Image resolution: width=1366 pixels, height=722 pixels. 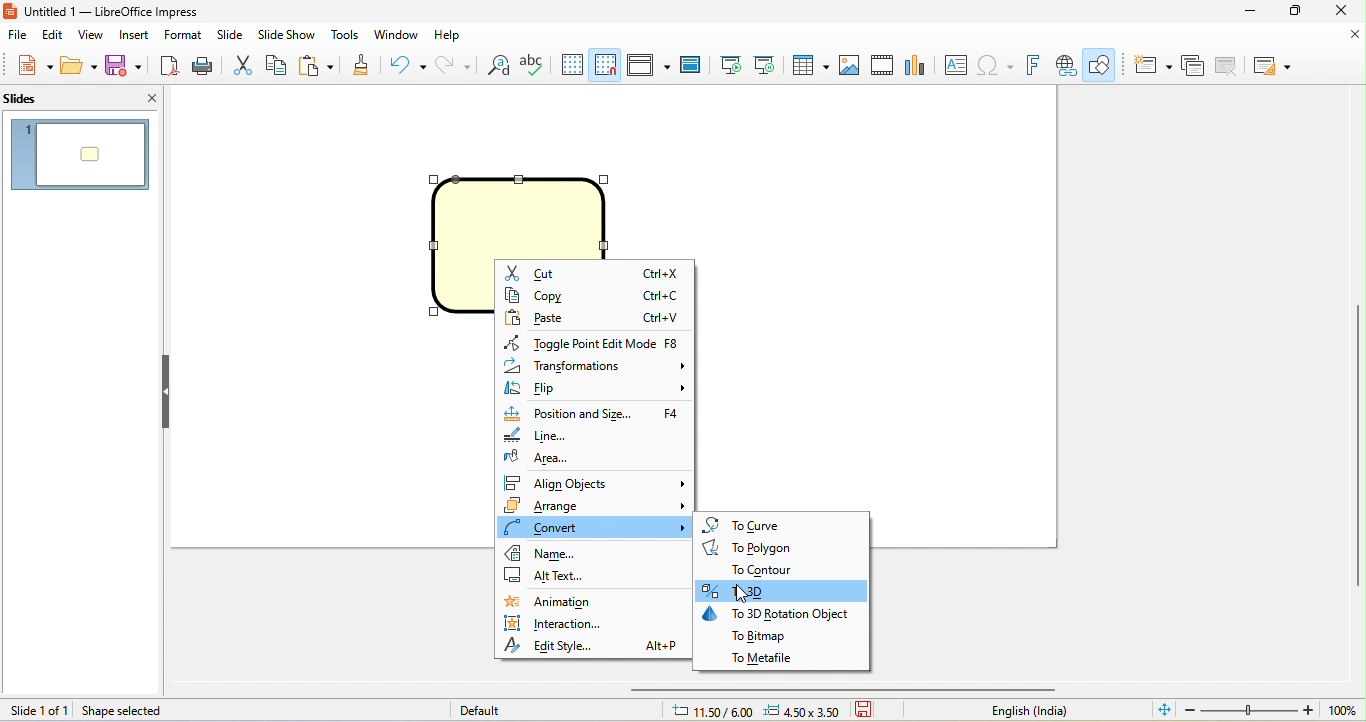 What do you see at coordinates (498, 65) in the screenshot?
I see `find and replace` at bounding box center [498, 65].